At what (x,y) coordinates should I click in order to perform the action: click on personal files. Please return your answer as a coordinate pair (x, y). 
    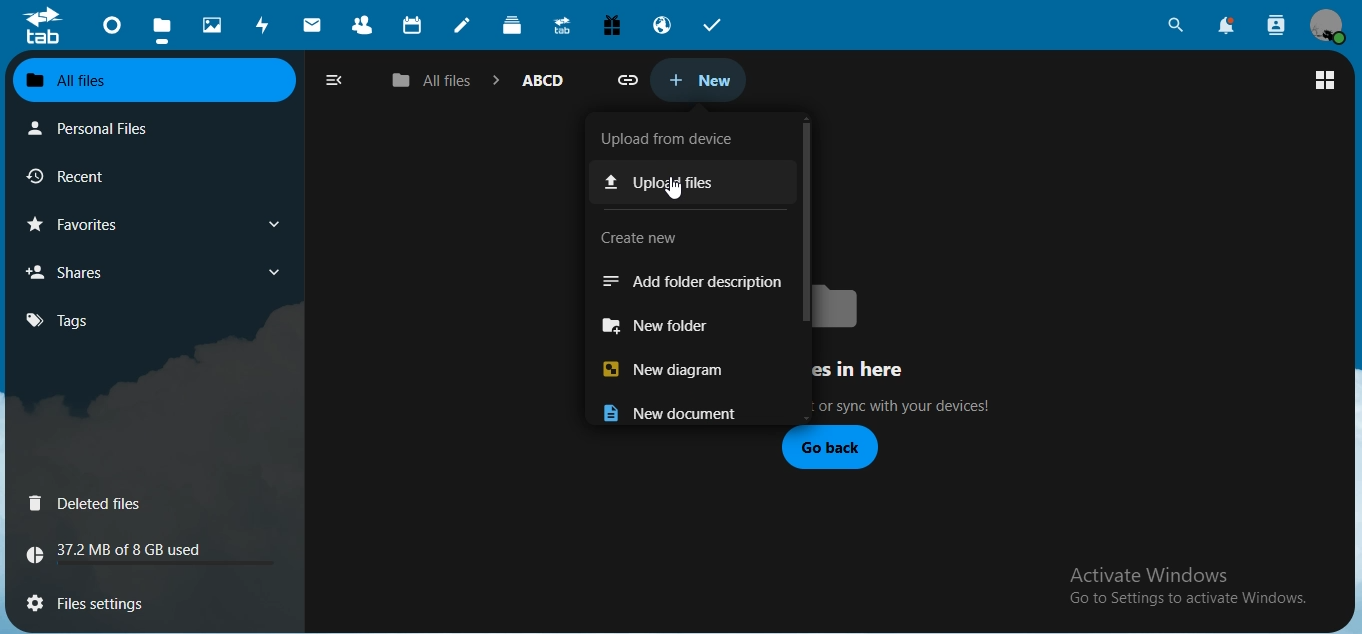
    Looking at the image, I should click on (98, 128).